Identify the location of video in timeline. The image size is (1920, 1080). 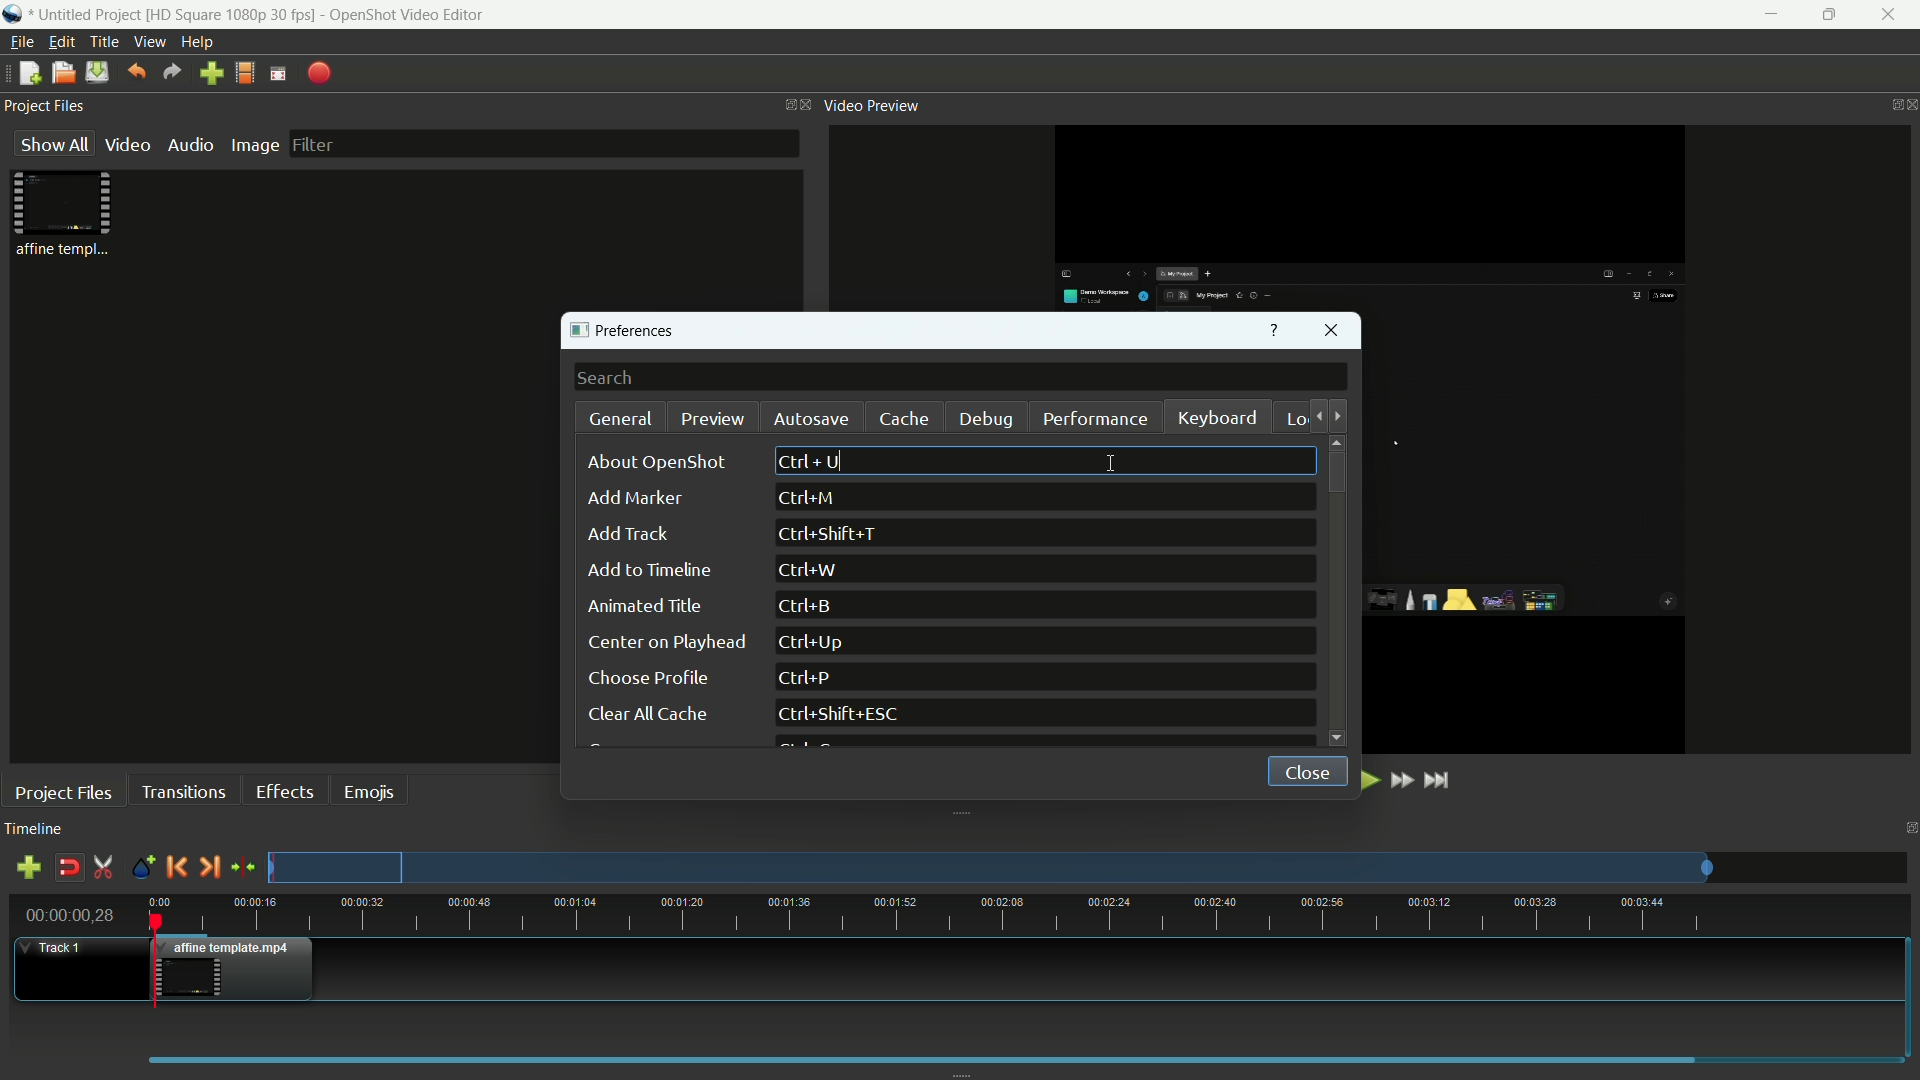
(237, 969).